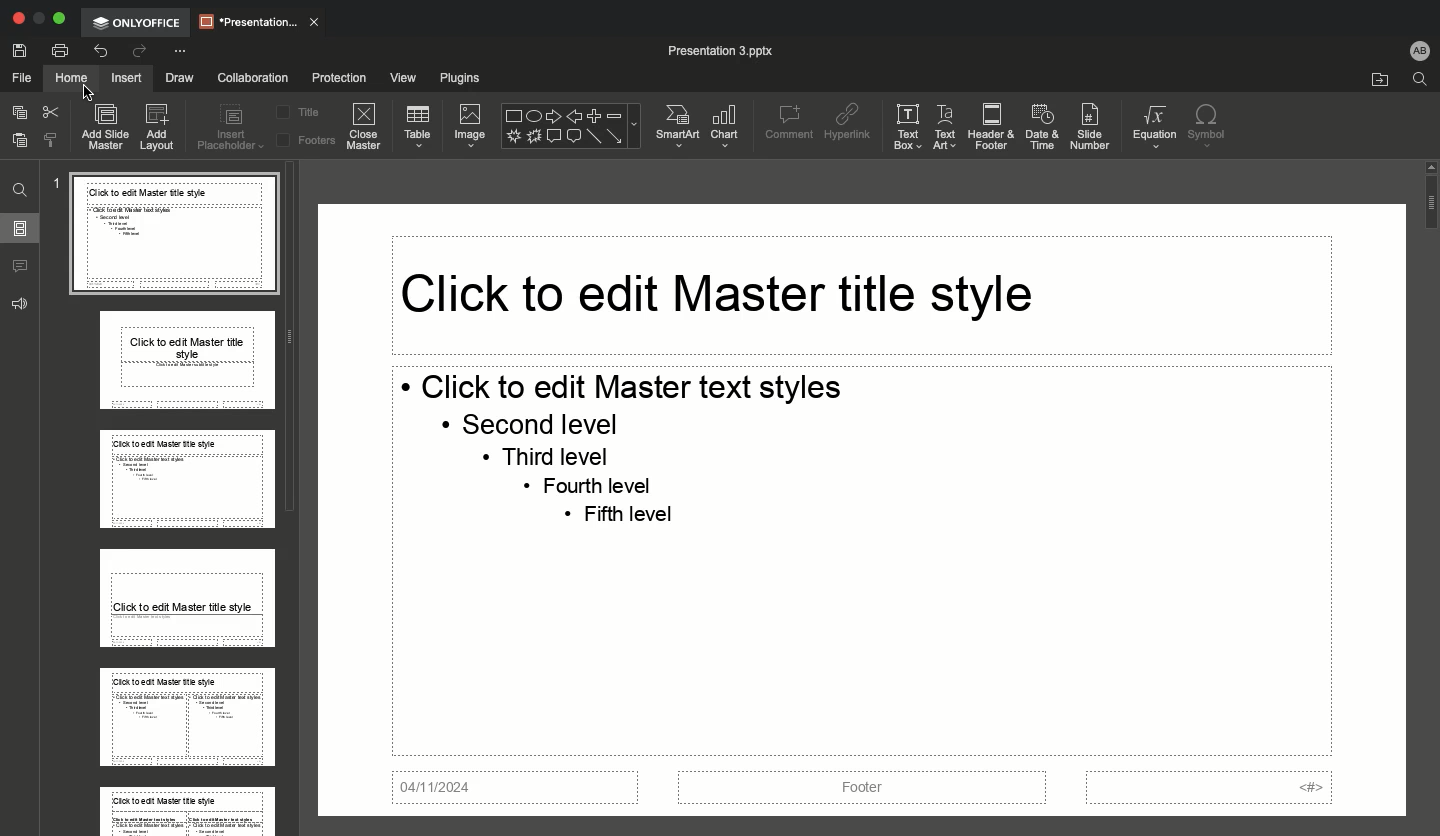  Describe the element at coordinates (1043, 127) in the screenshot. I see `Date & time` at that location.